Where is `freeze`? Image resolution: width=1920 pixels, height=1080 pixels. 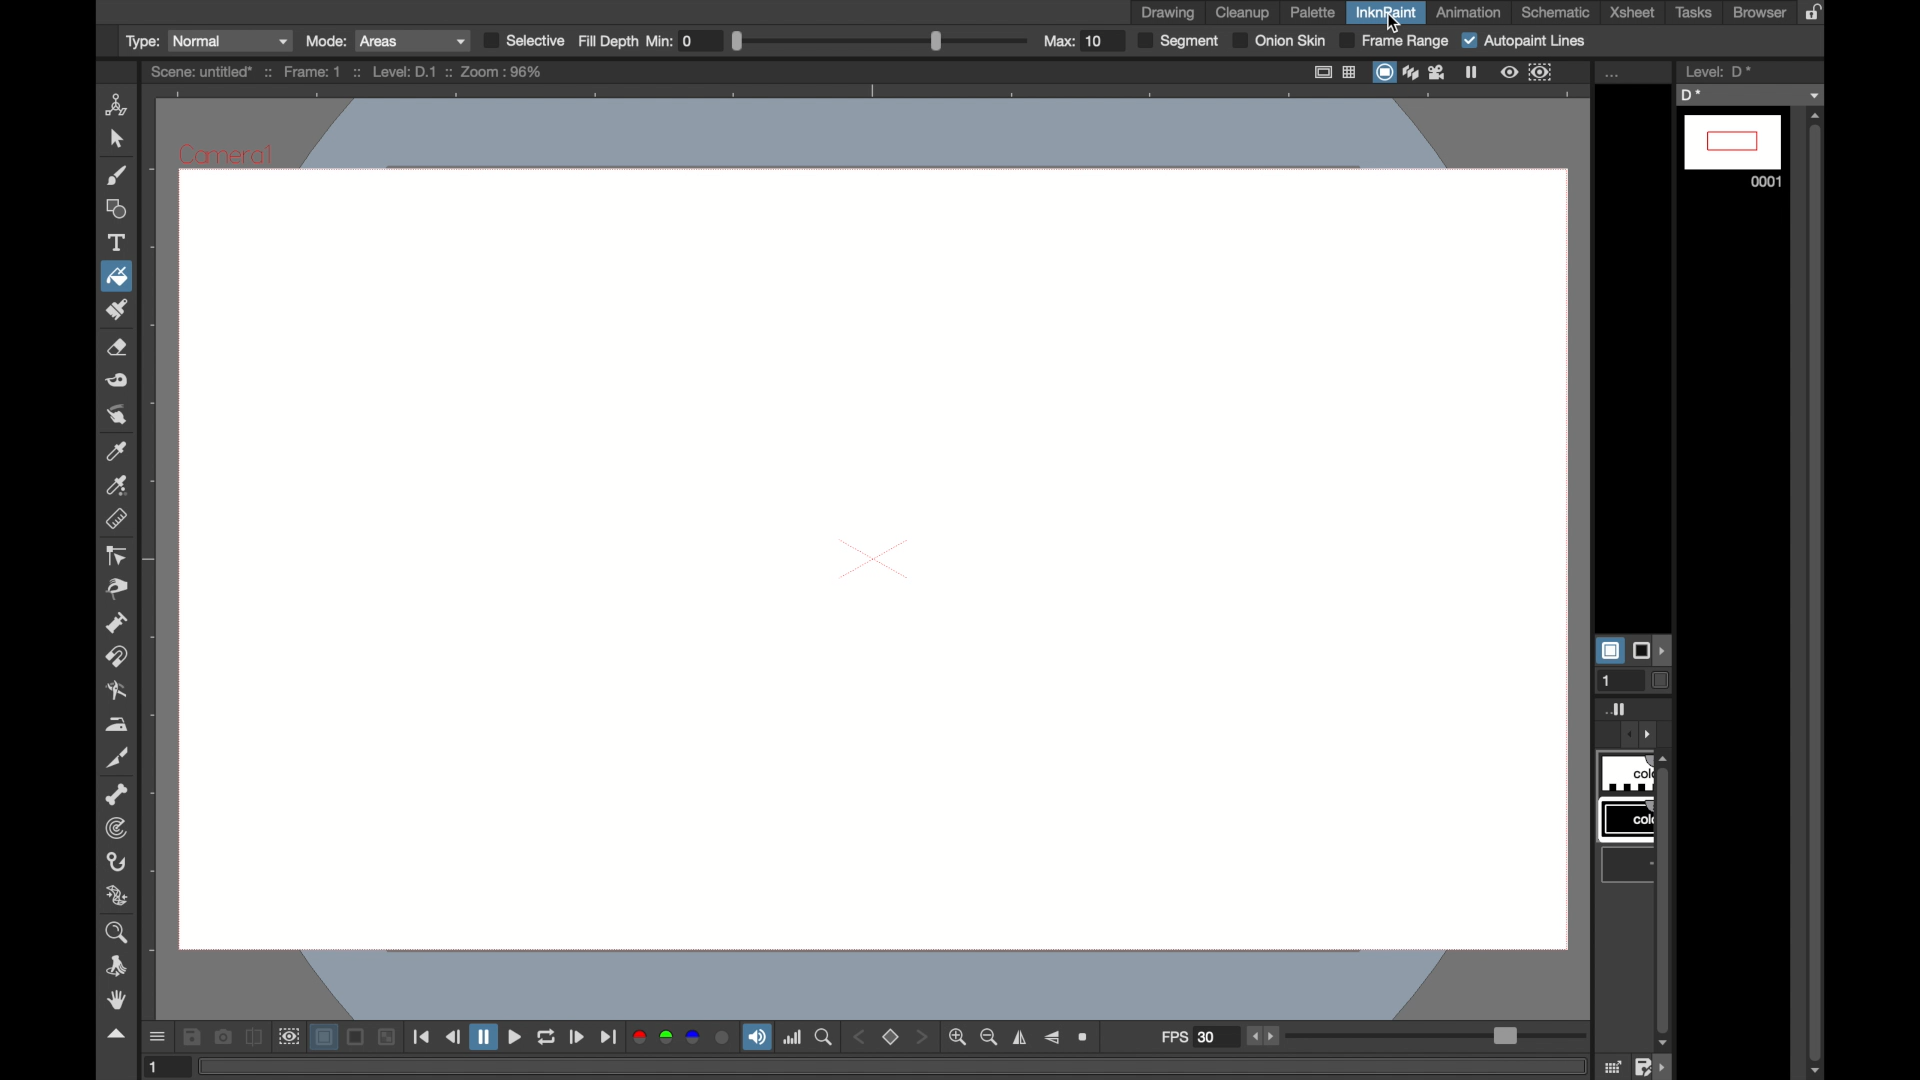 freeze is located at coordinates (1476, 72).